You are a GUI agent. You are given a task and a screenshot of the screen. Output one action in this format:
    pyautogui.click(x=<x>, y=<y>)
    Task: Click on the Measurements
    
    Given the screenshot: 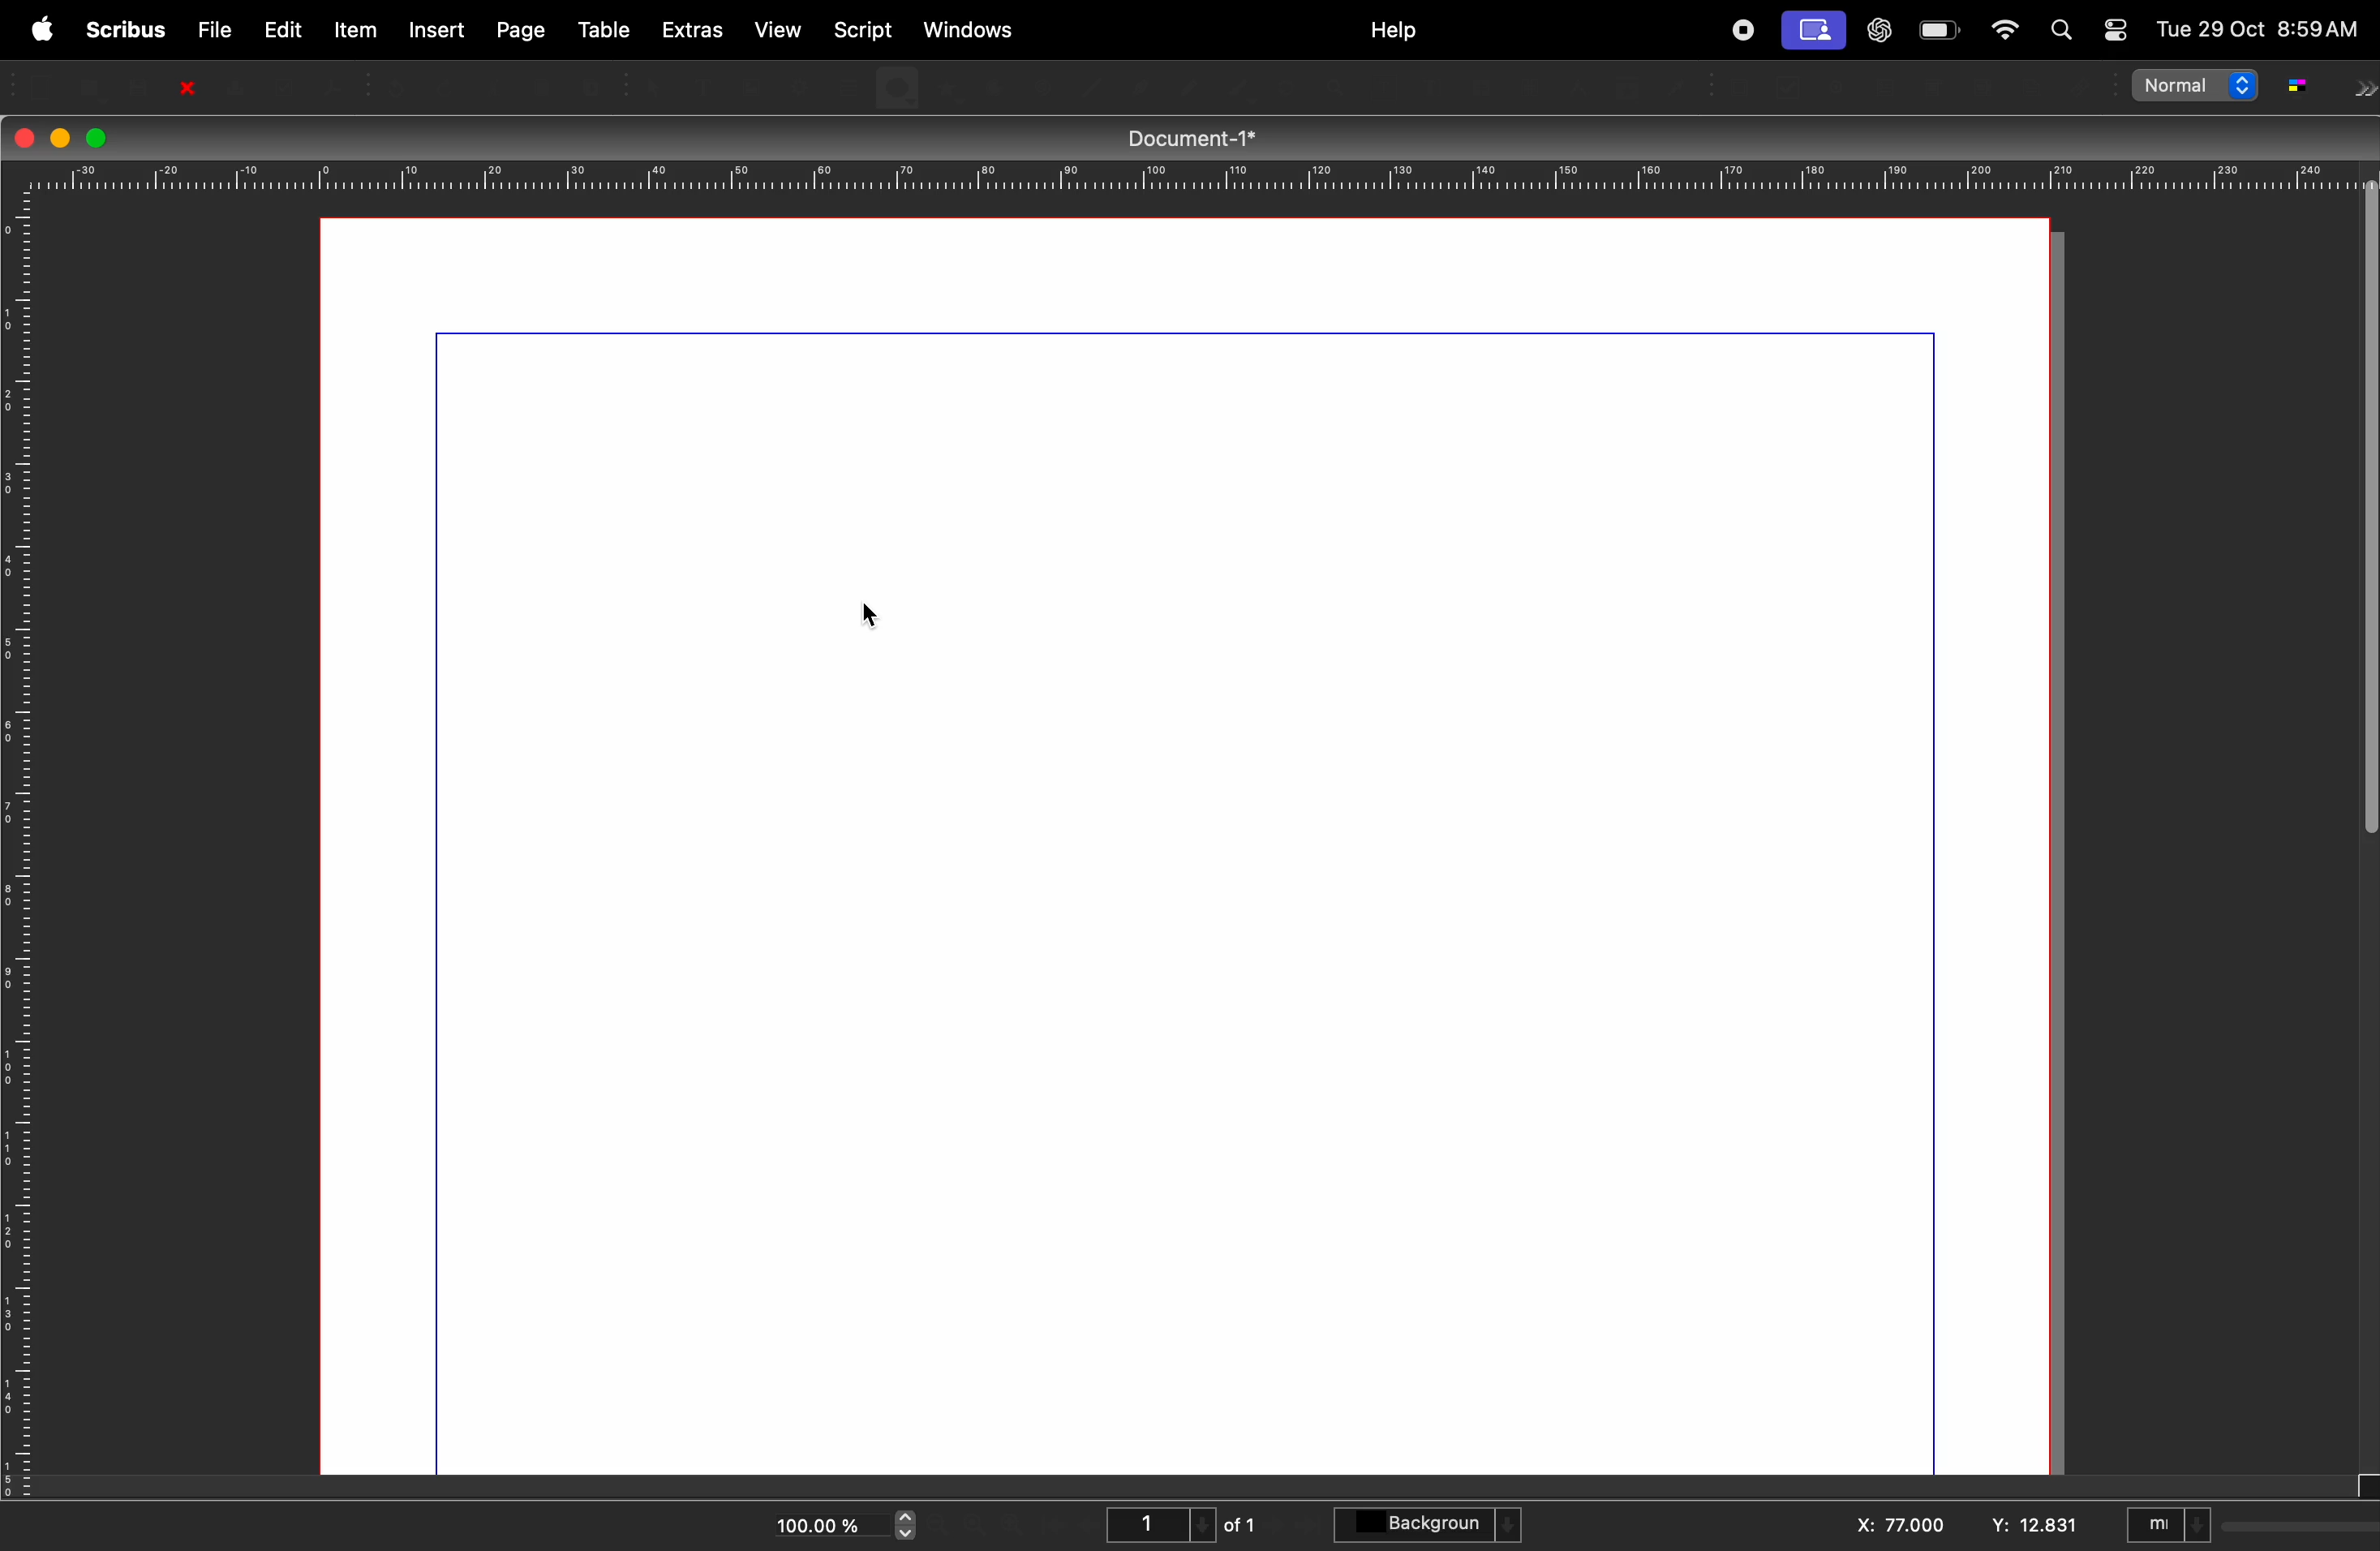 What is the action you would take?
    pyautogui.click(x=1578, y=88)
    